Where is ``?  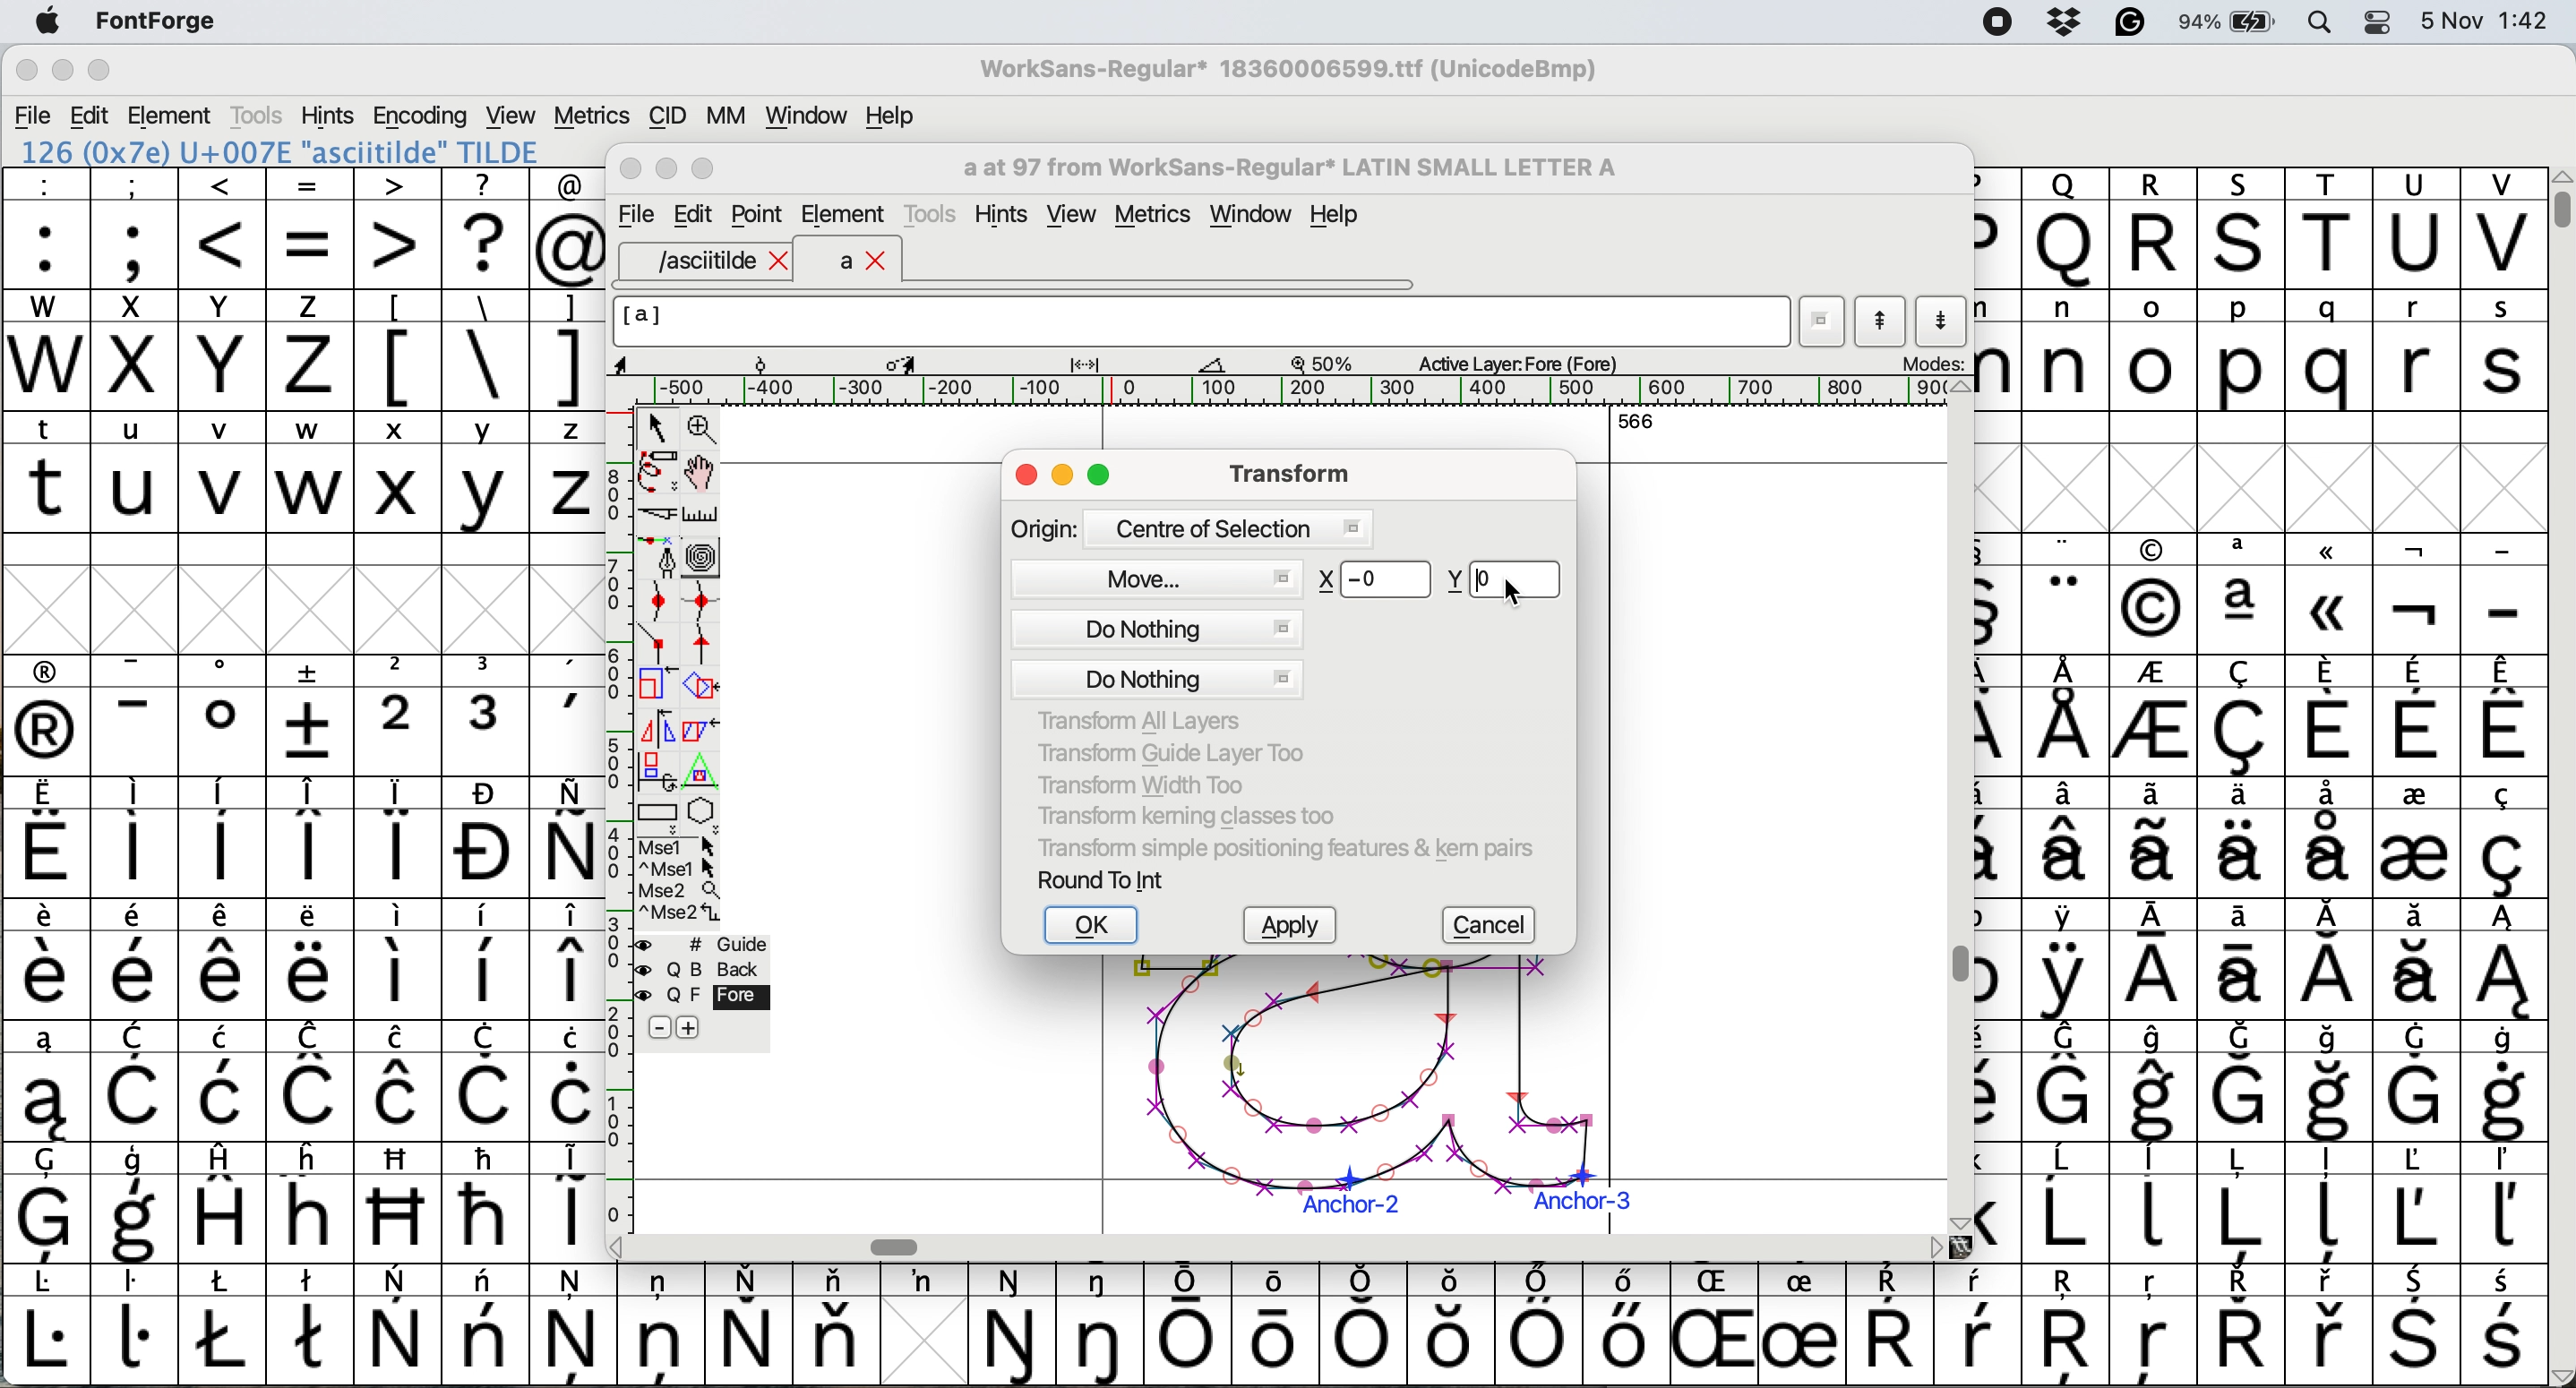
 is located at coordinates (2155, 1327).